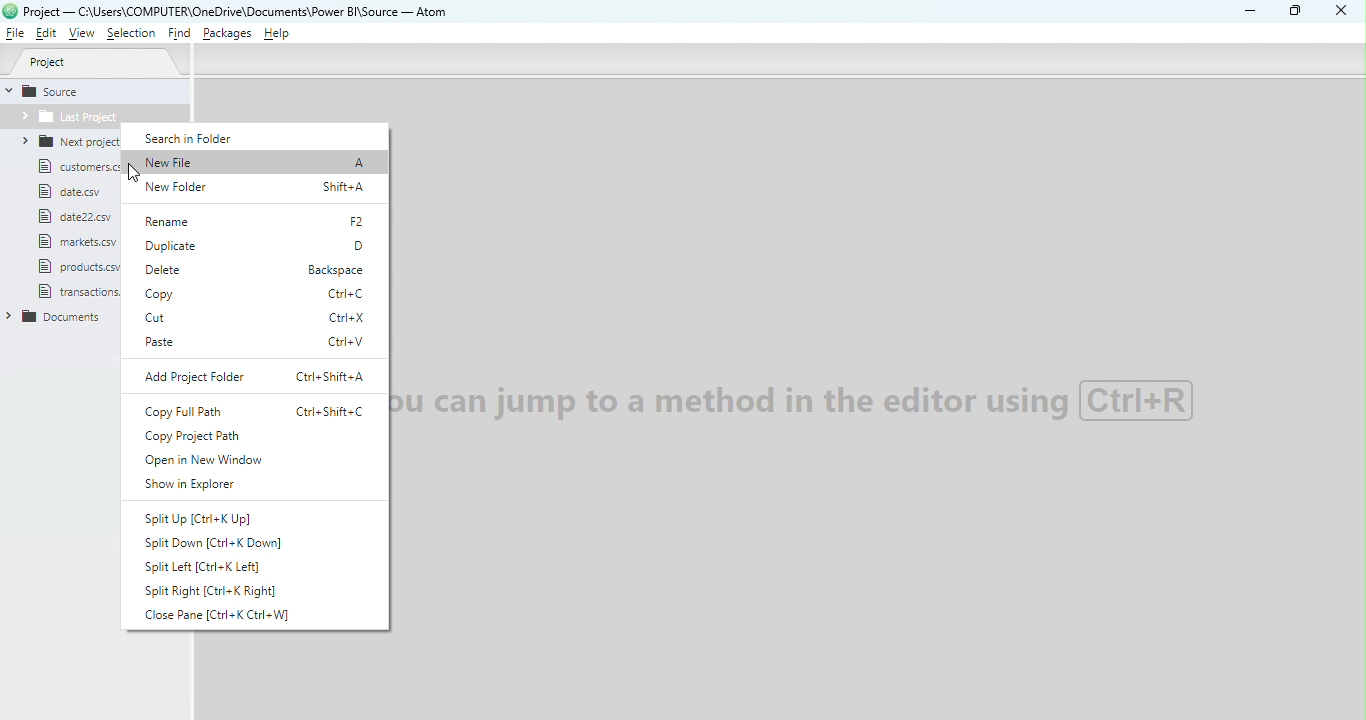 The width and height of the screenshot is (1366, 720). Describe the element at coordinates (74, 264) in the screenshot. I see `file` at that location.